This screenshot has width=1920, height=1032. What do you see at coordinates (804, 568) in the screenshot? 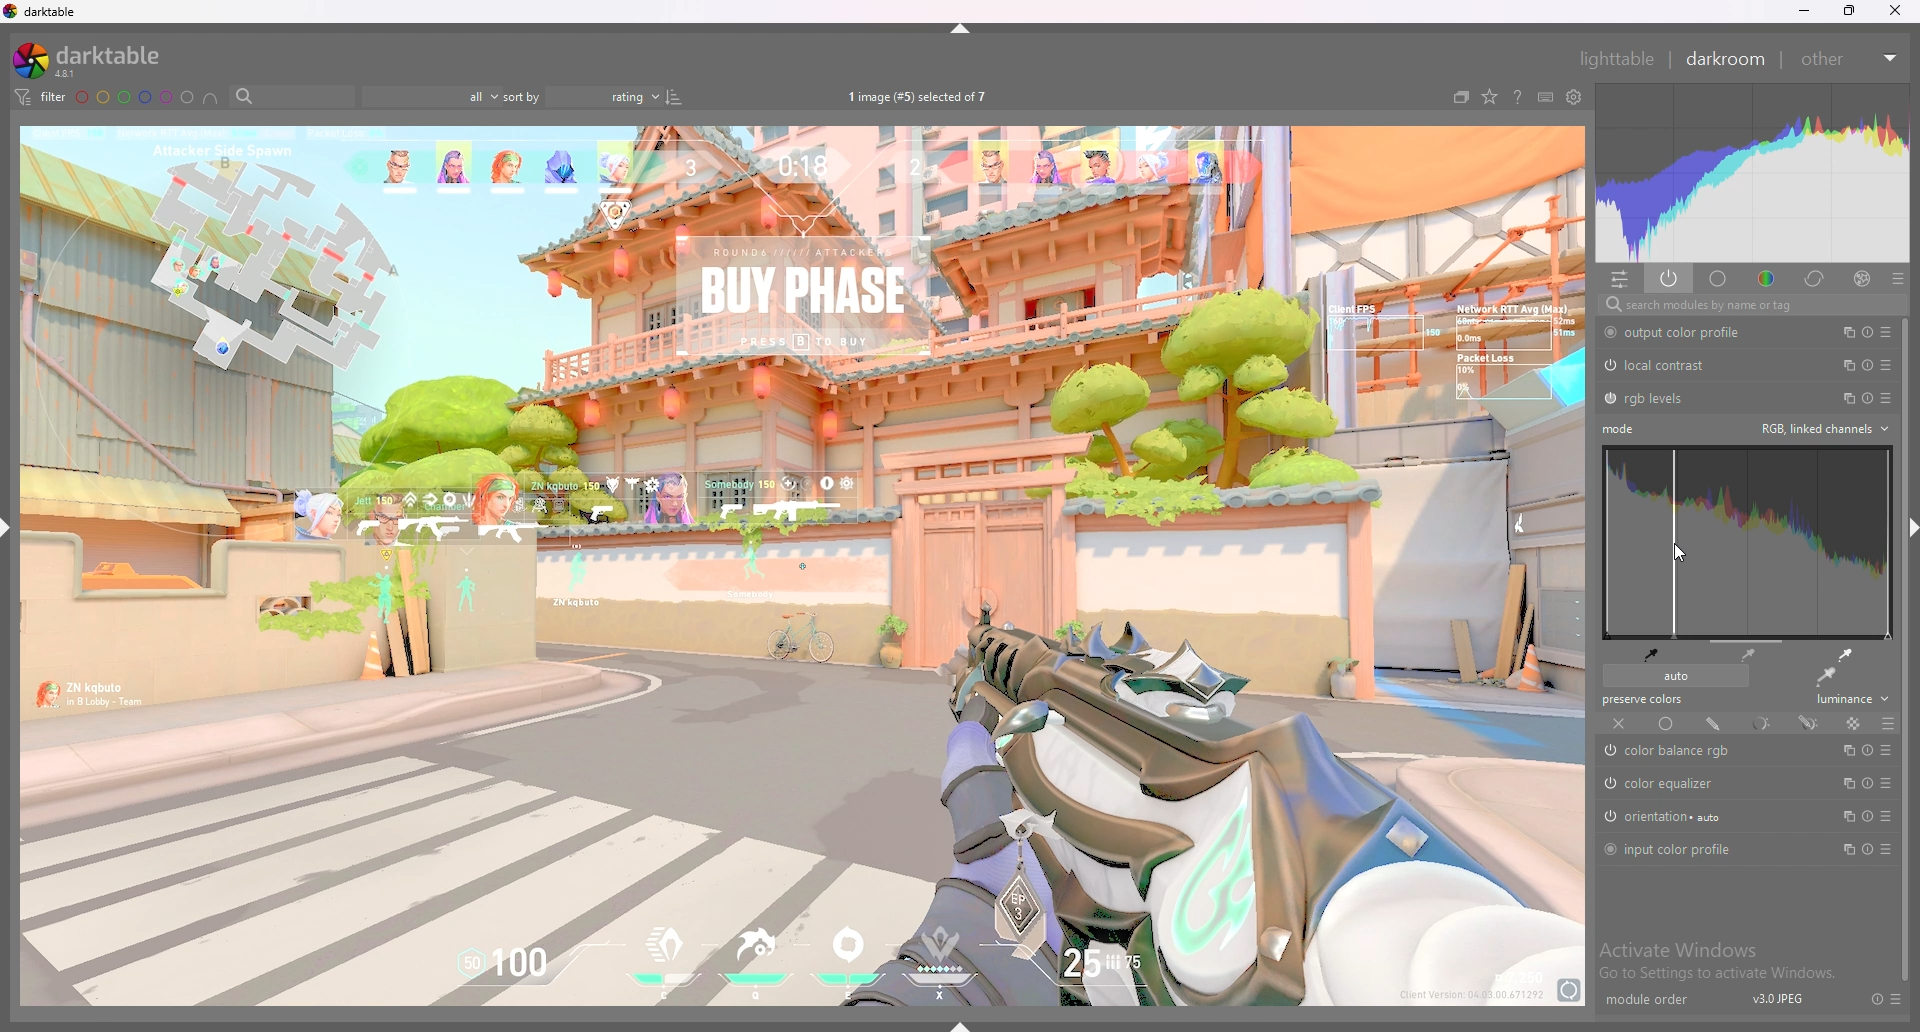
I see `image` at bounding box center [804, 568].